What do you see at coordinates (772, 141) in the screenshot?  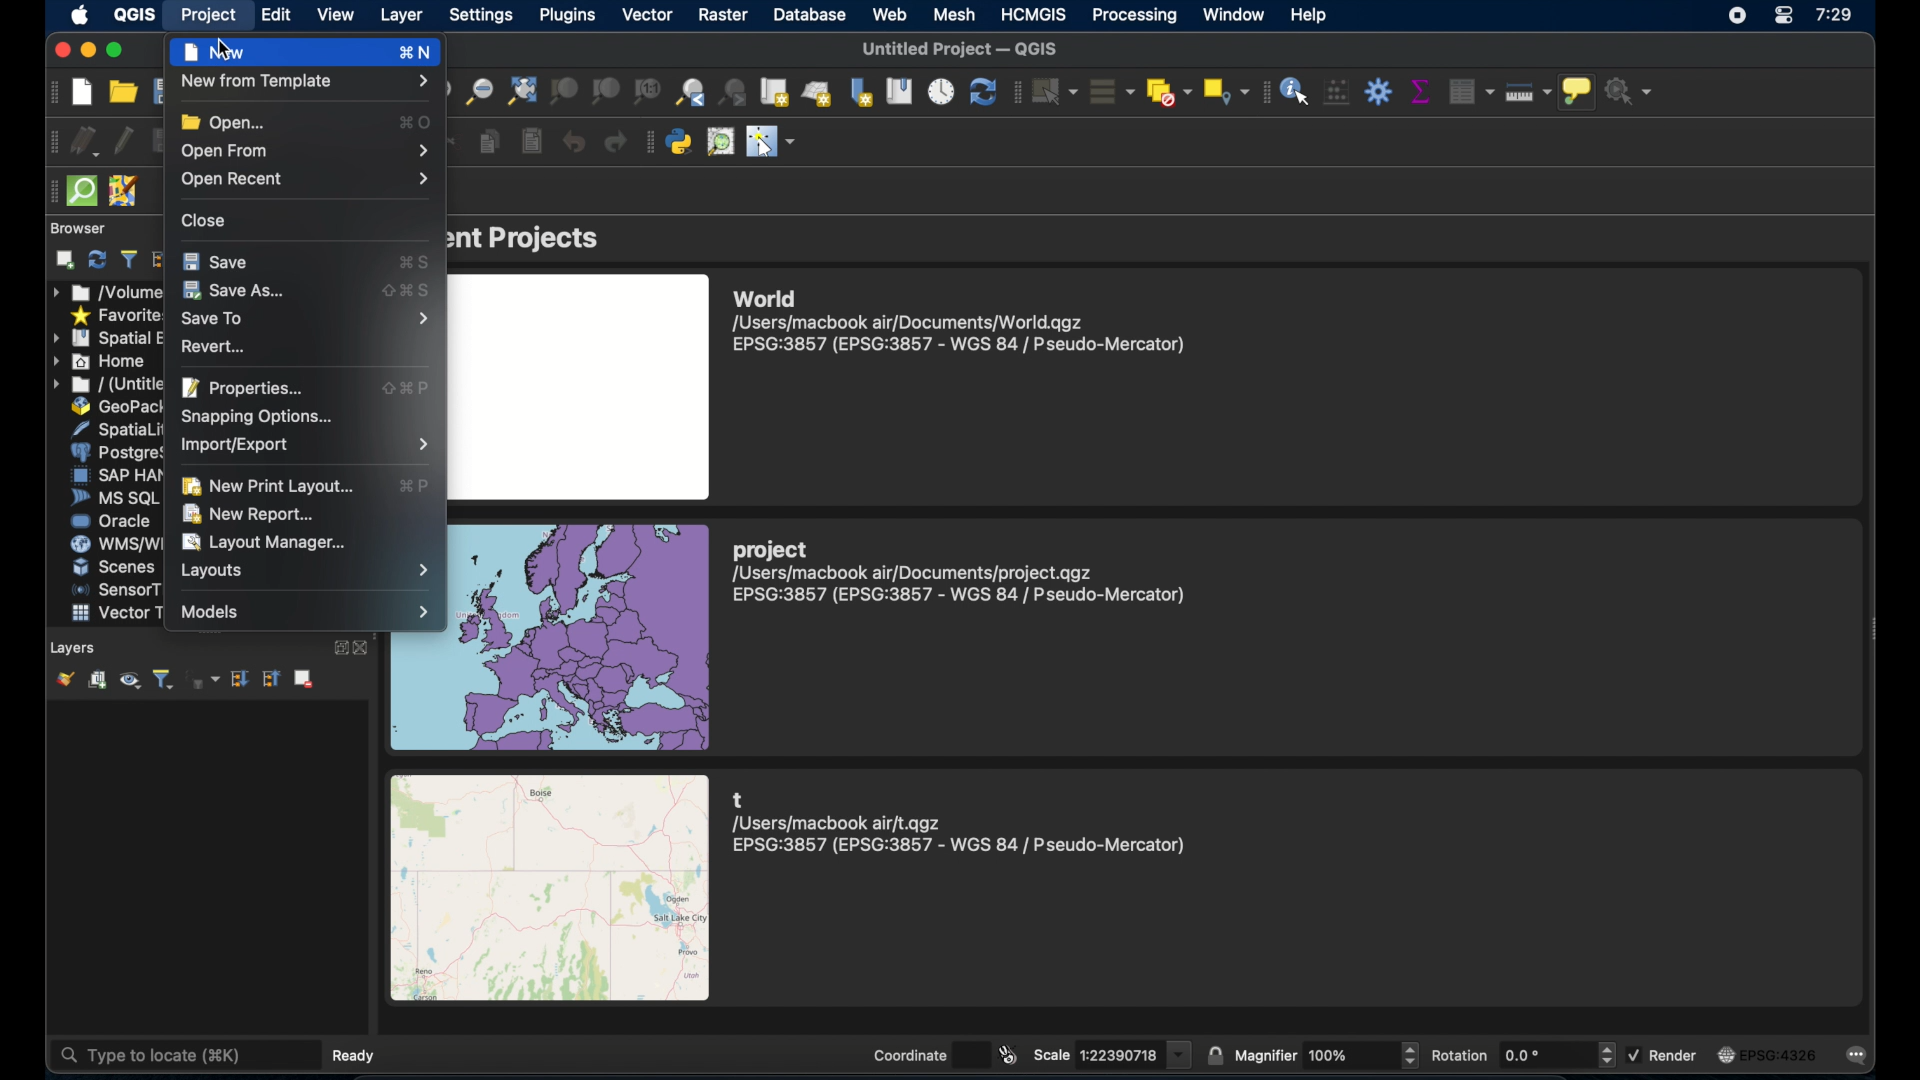 I see `switched mouse to configurable pointer` at bounding box center [772, 141].